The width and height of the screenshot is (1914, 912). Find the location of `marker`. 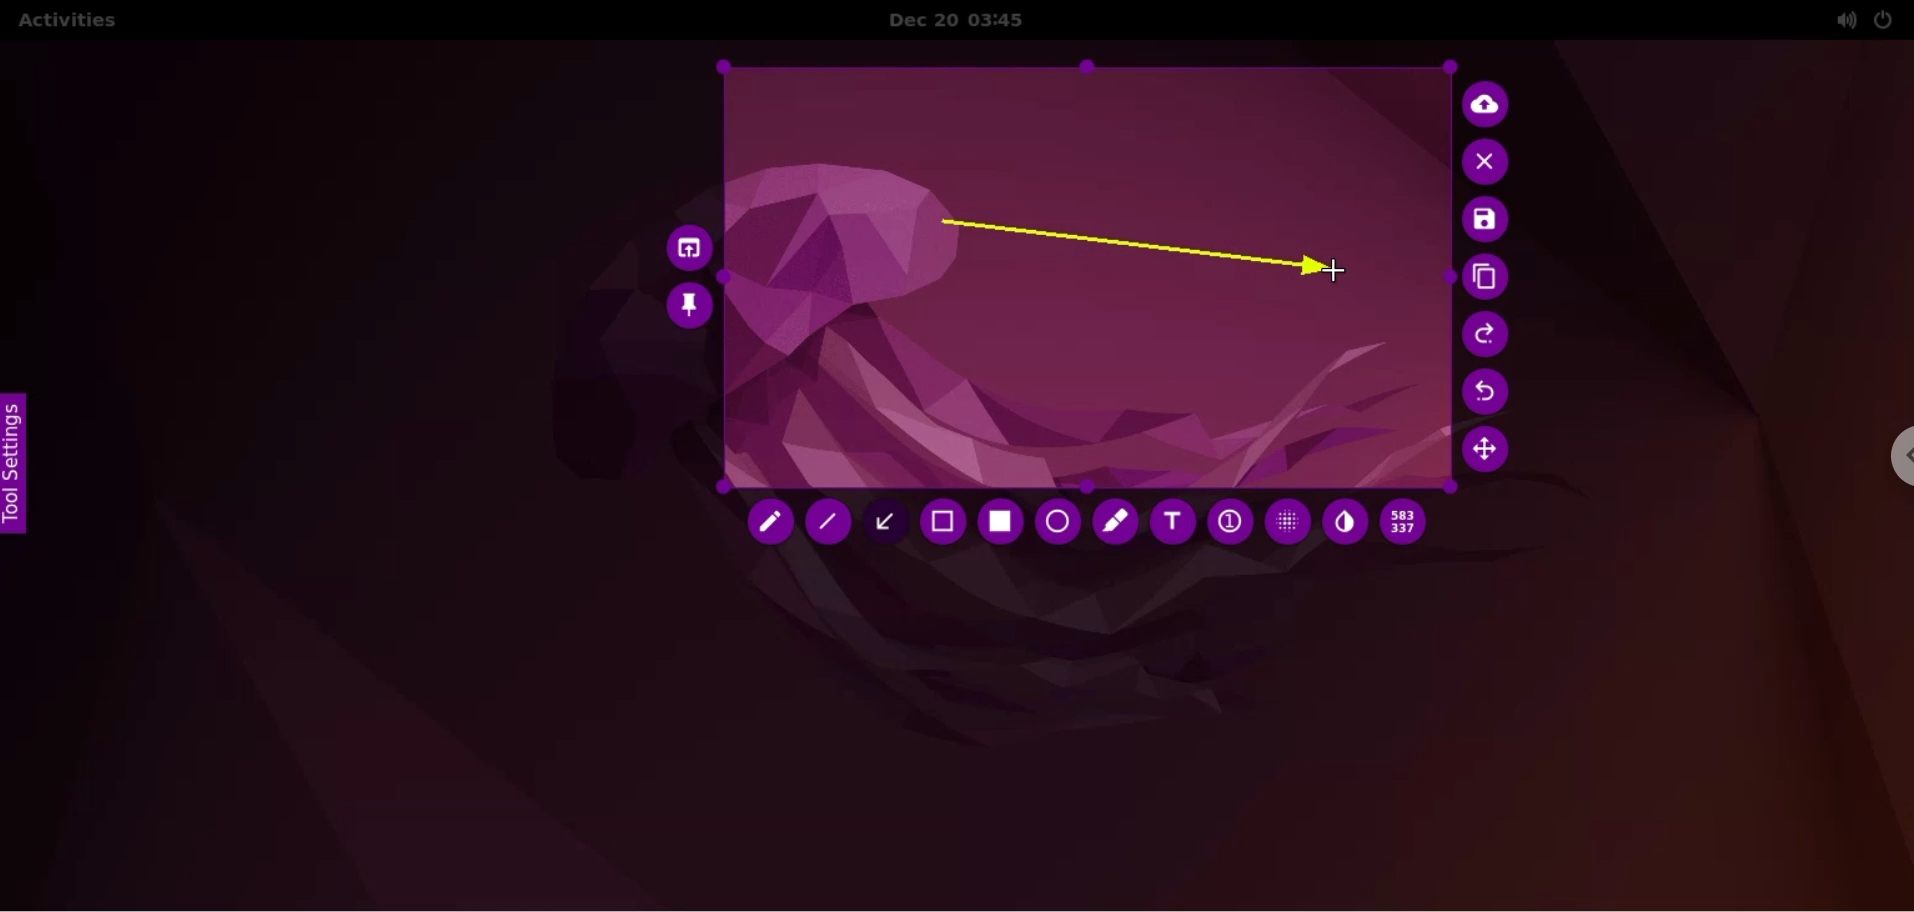

marker is located at coordinates (1114, 521).